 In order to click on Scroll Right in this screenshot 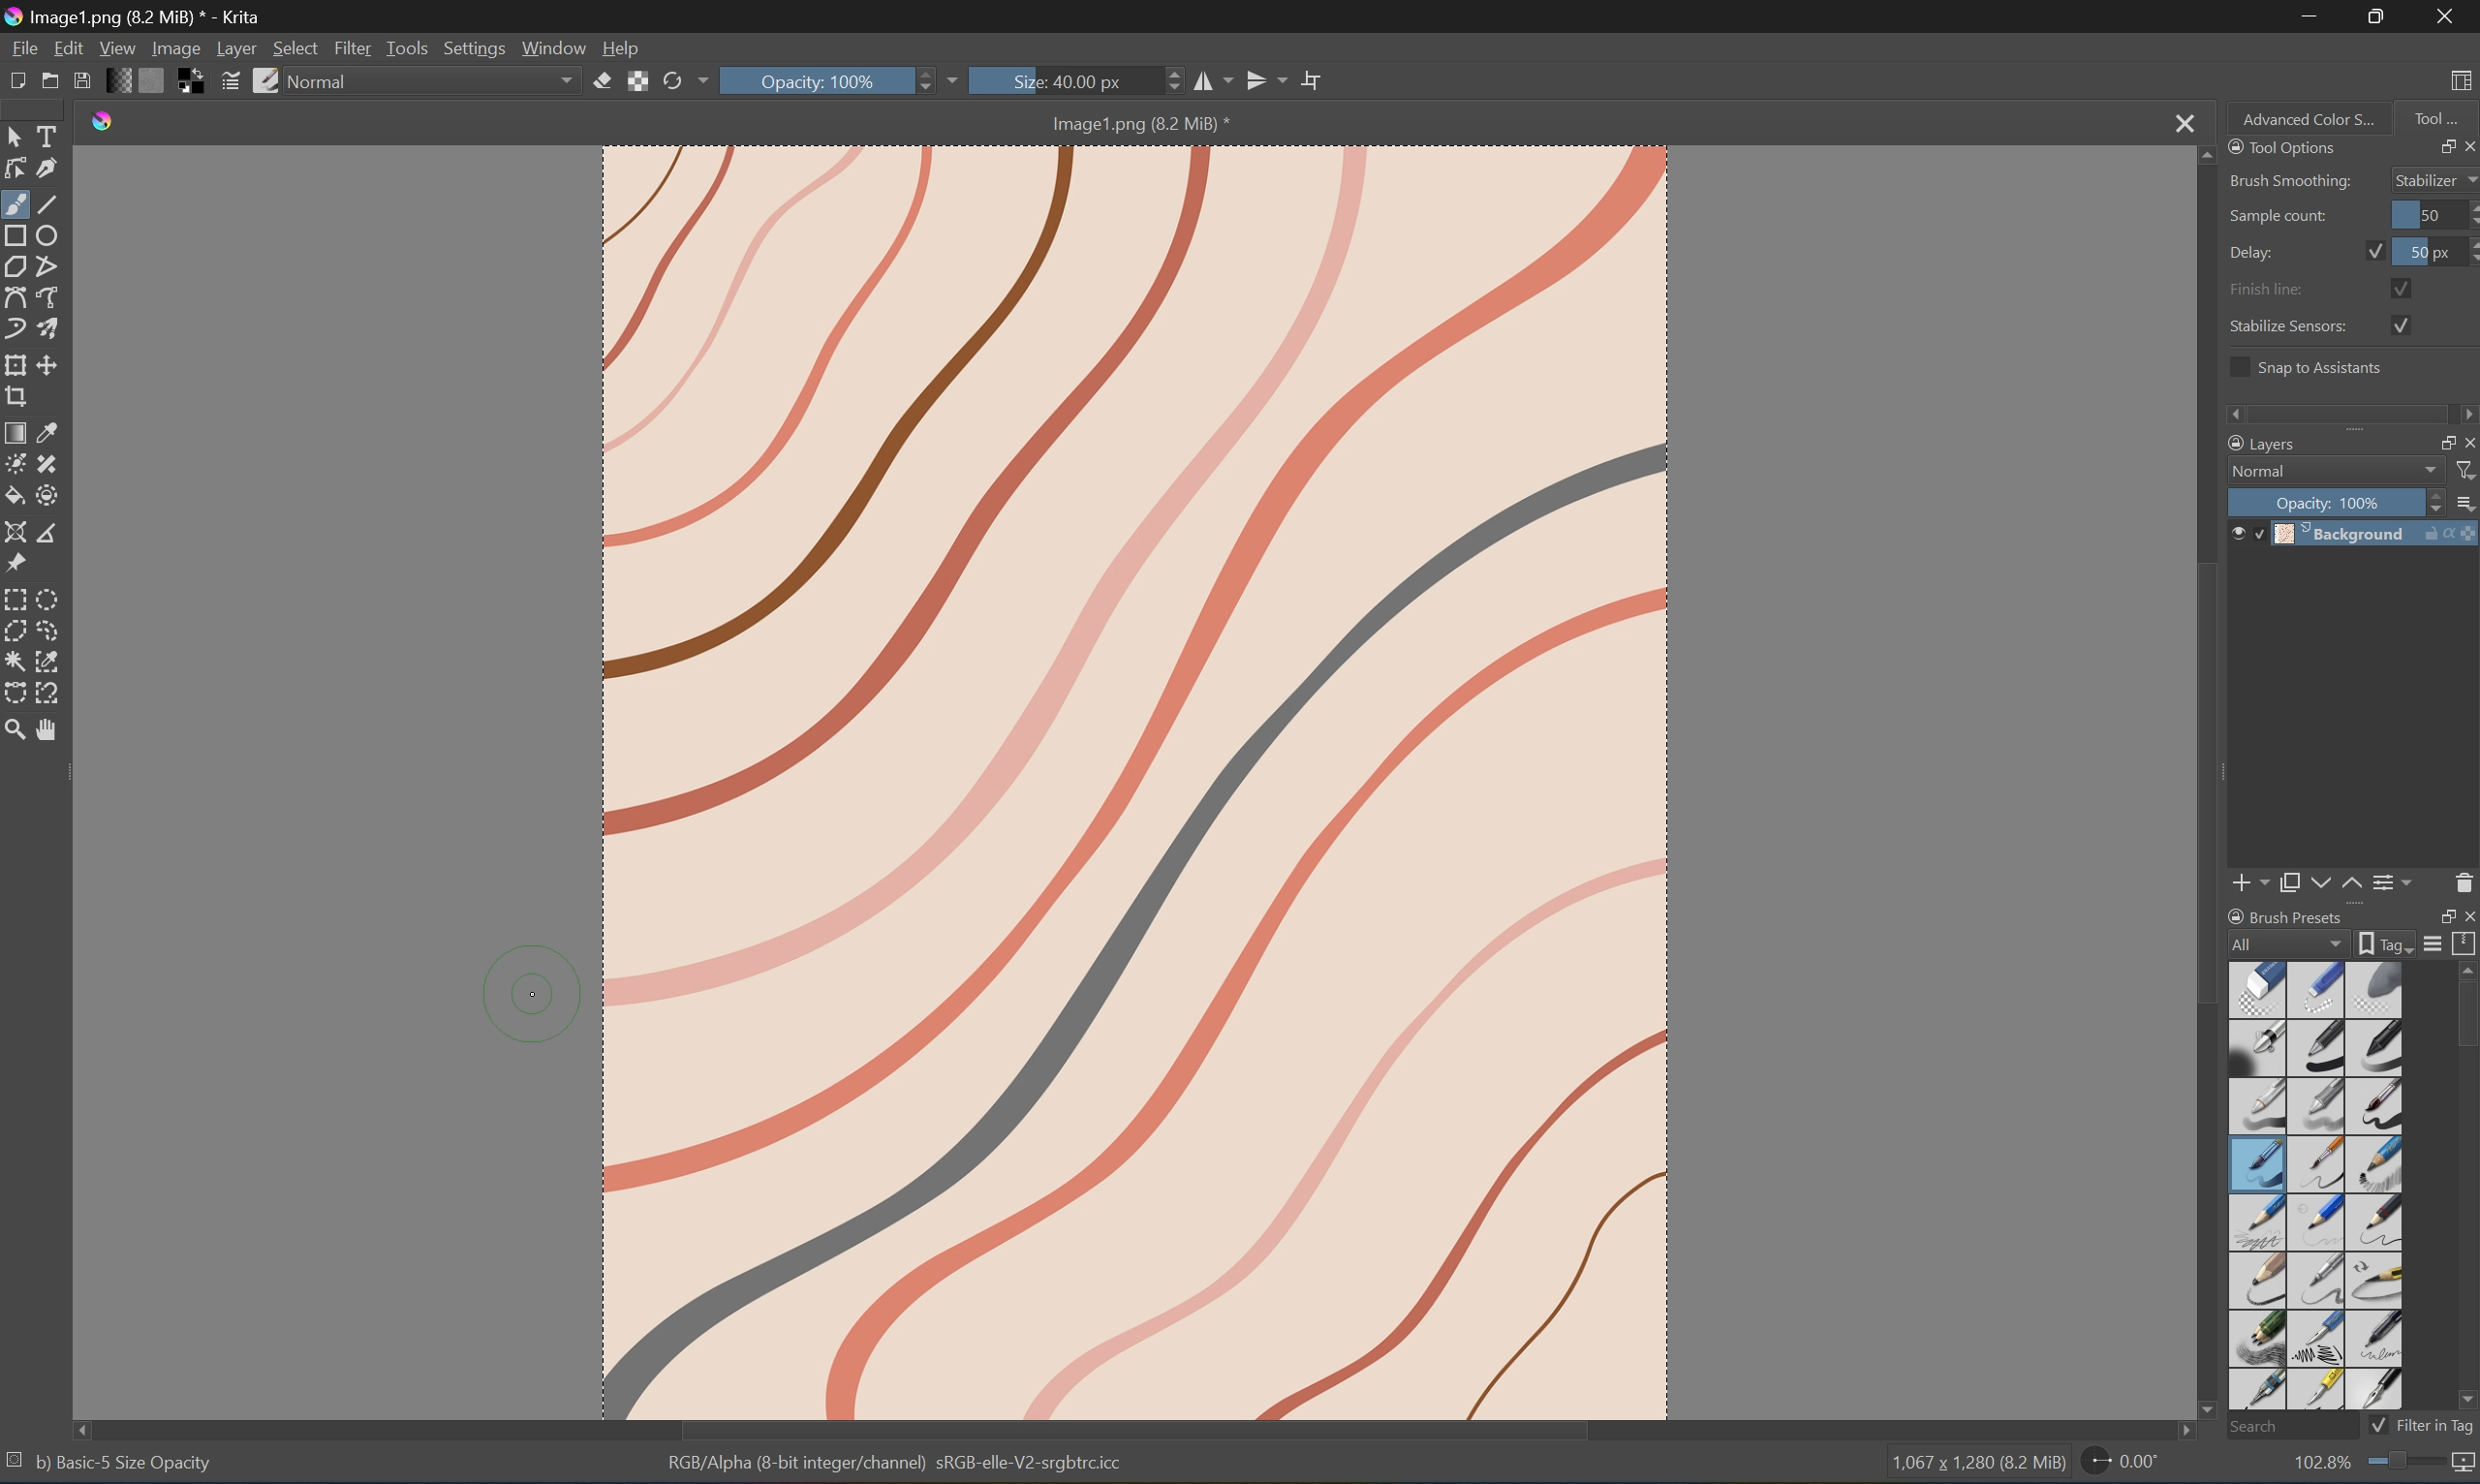, I will do `click(2465, 411)`.